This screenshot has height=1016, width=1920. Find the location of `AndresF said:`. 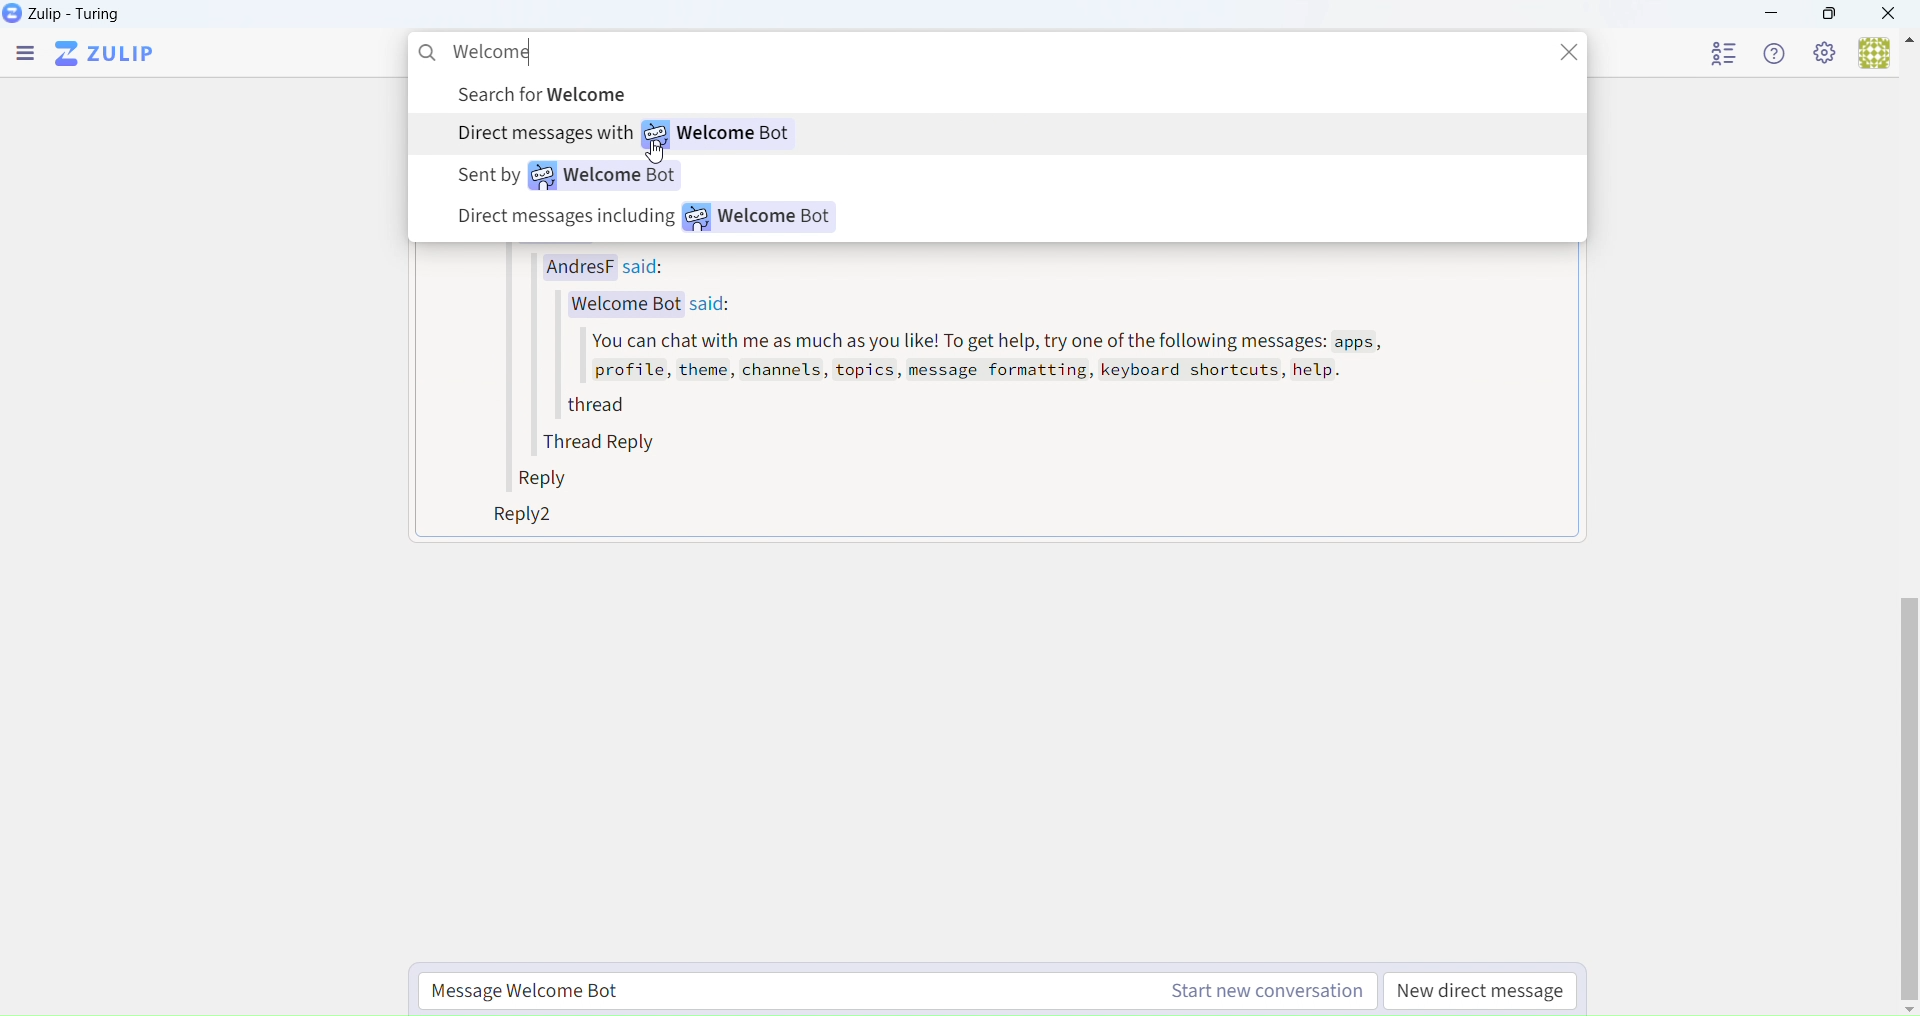

AndresF said: is located at coordinates (612, 264).